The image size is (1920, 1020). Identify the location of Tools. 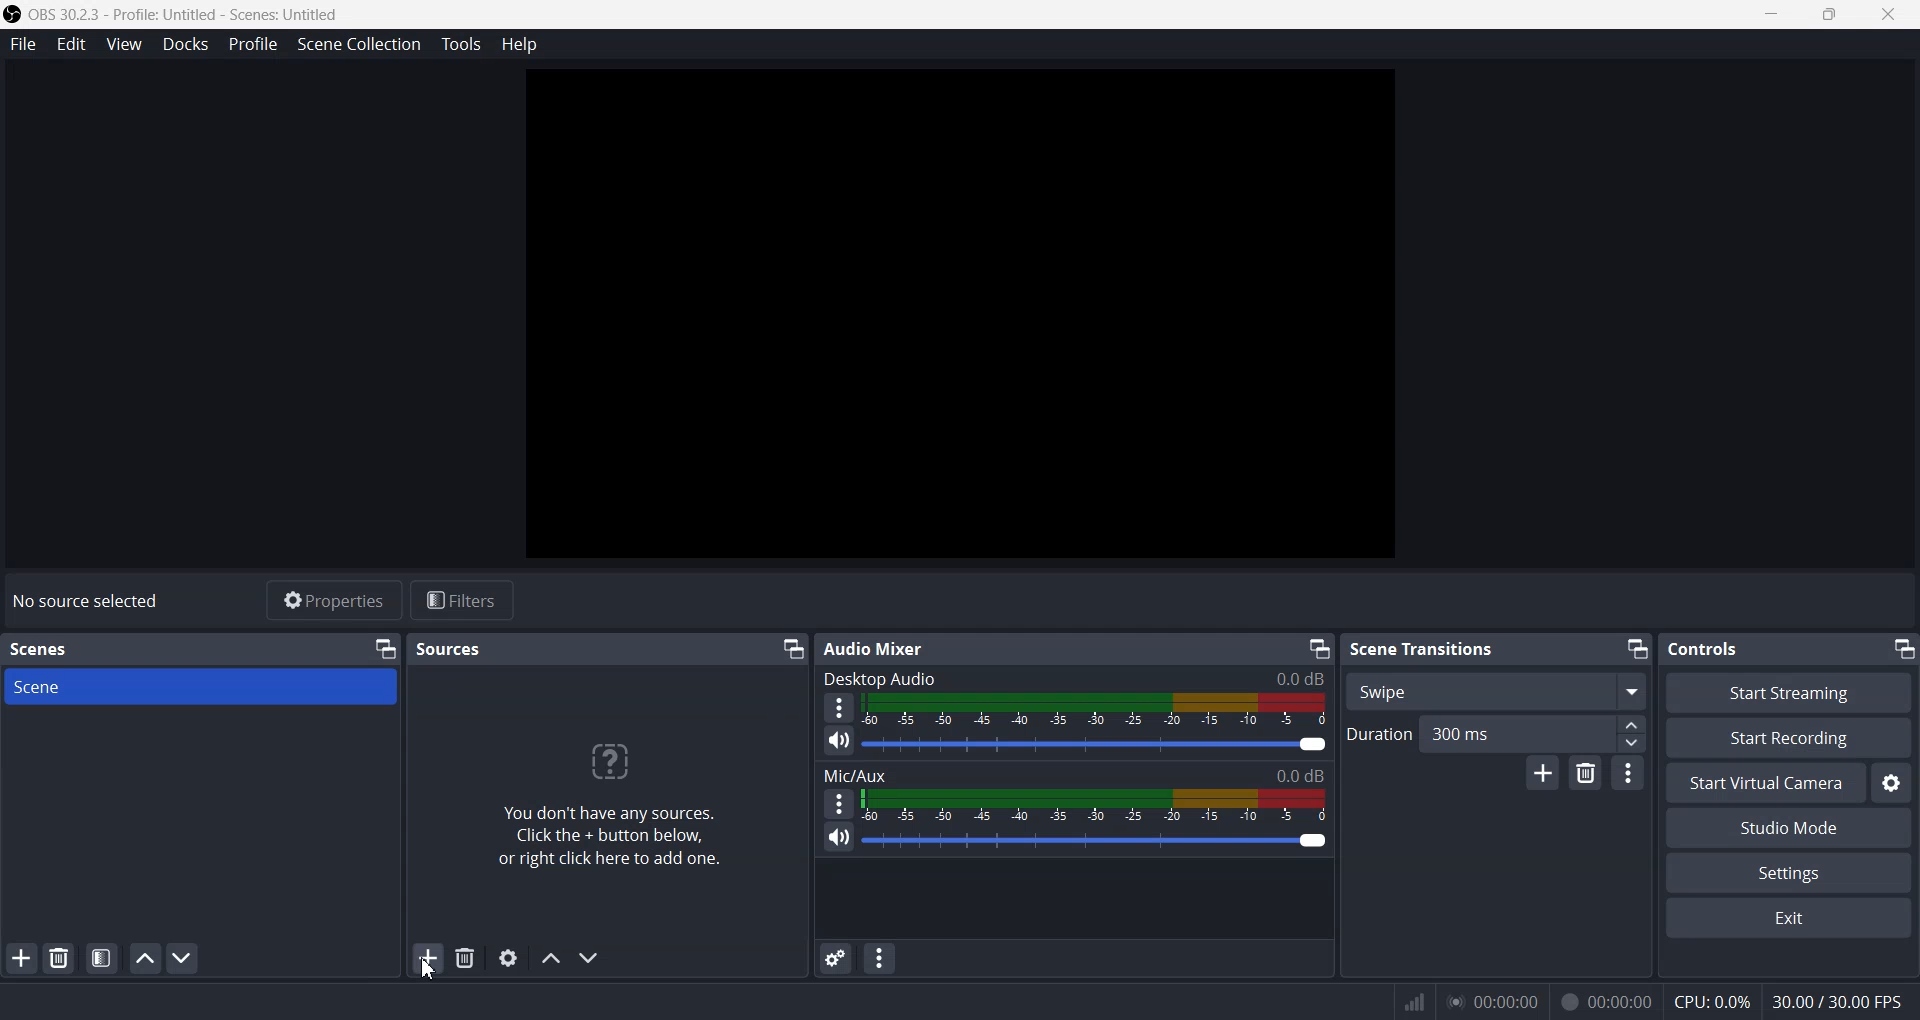
(460, 44).